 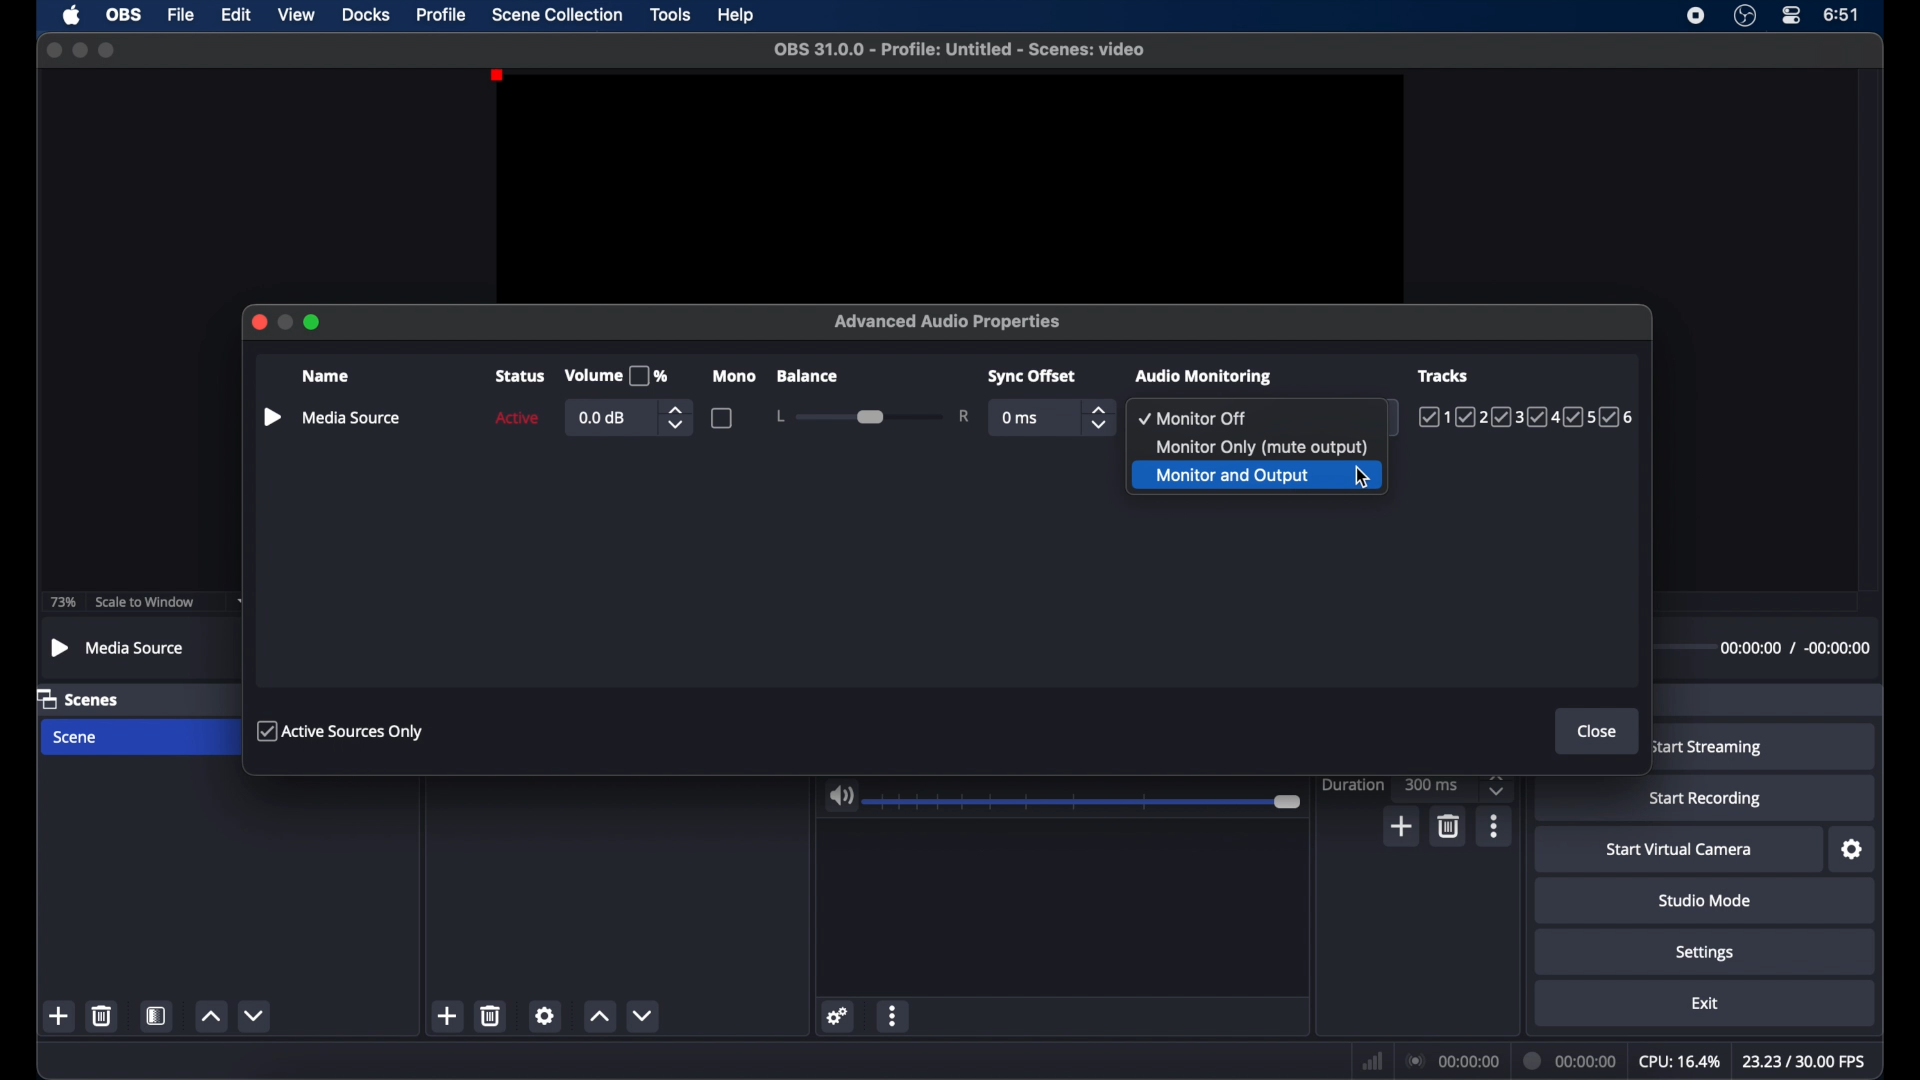 I want to click on duration, so click(x=1571, y=1060).